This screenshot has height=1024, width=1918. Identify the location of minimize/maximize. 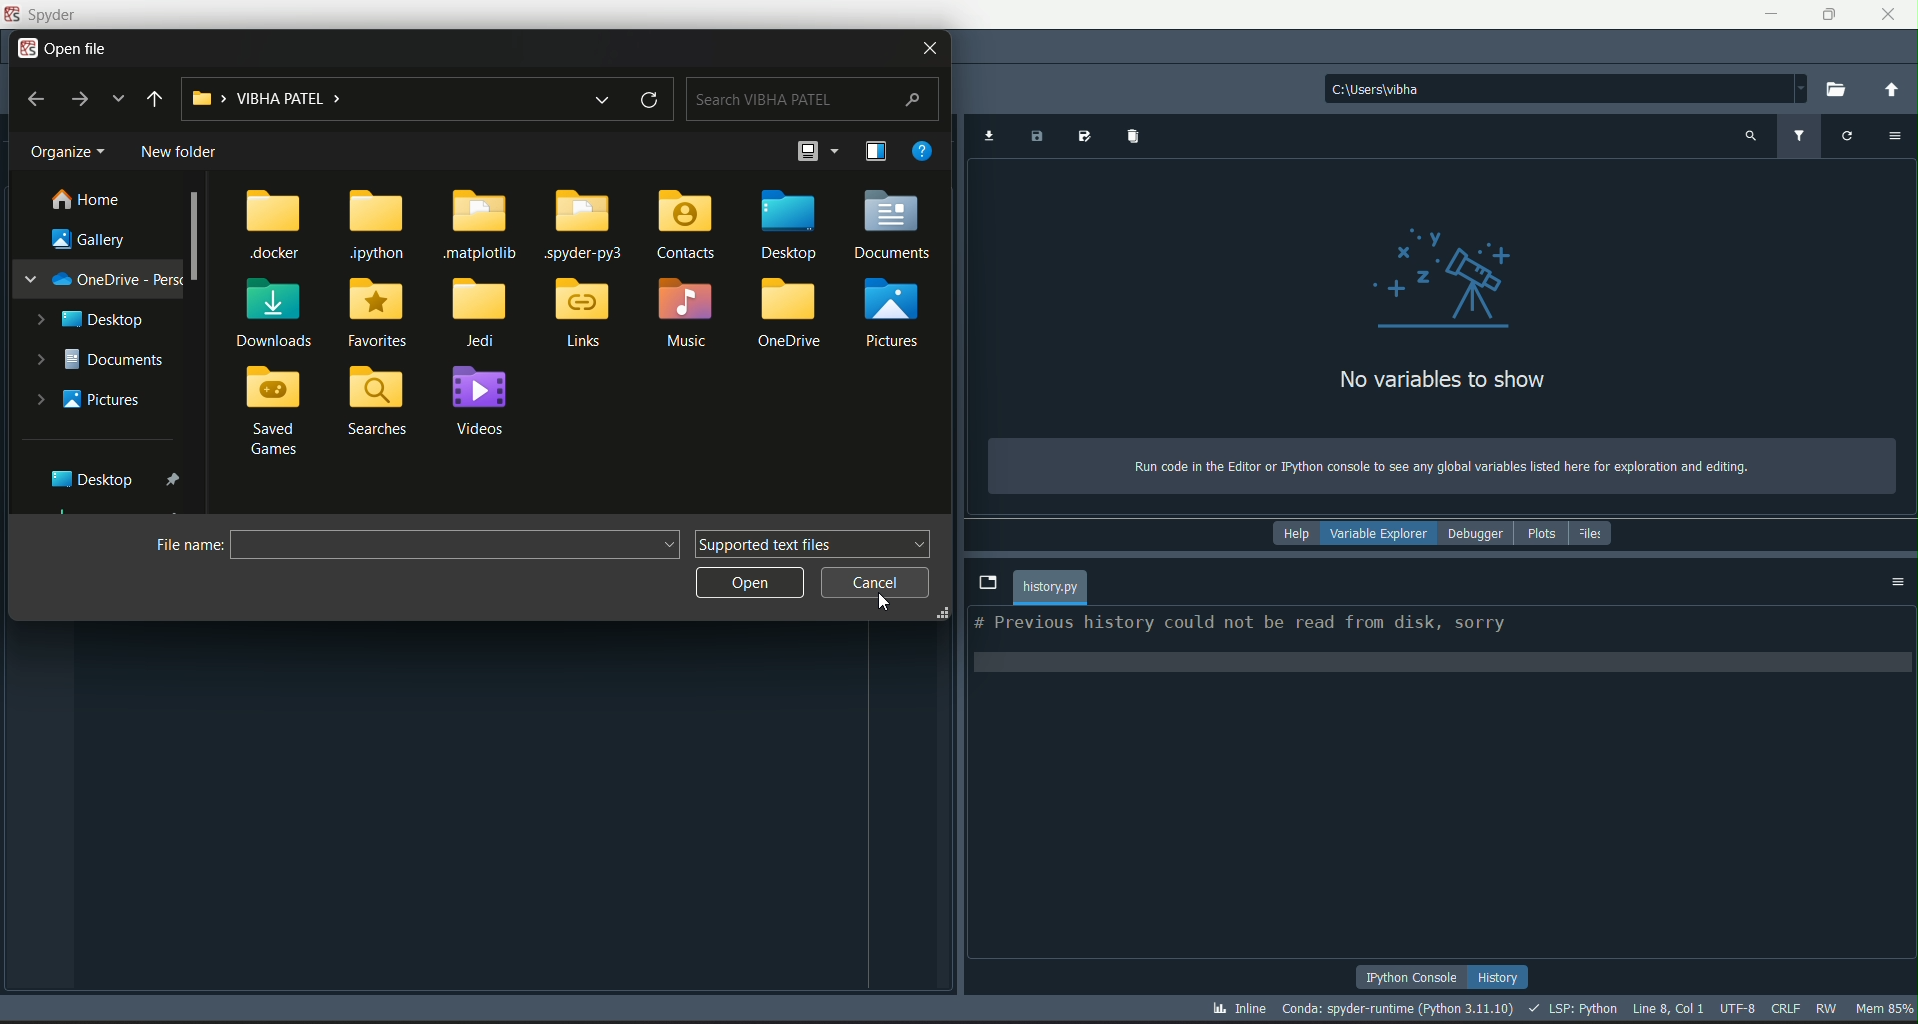
(1825, 15).